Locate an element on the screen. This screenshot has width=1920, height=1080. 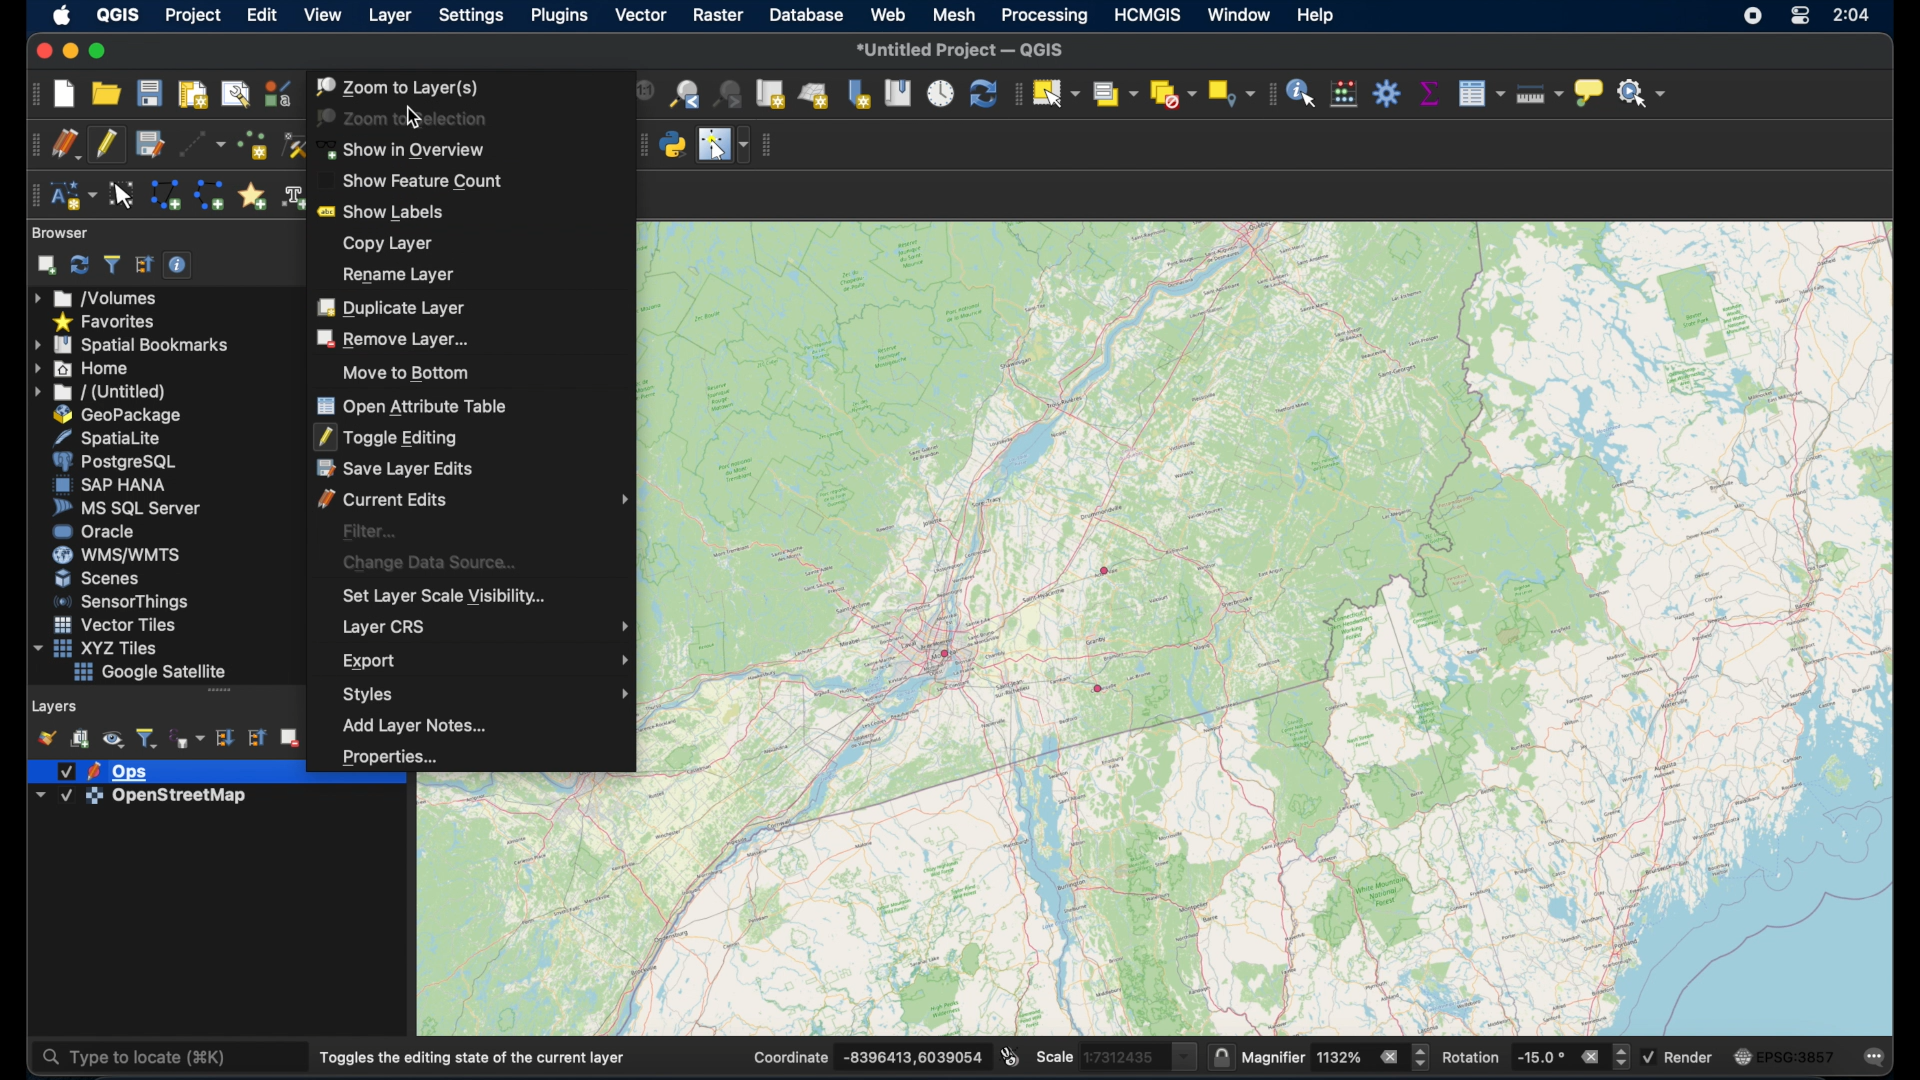
plugins is located at coordinates (559, 16).